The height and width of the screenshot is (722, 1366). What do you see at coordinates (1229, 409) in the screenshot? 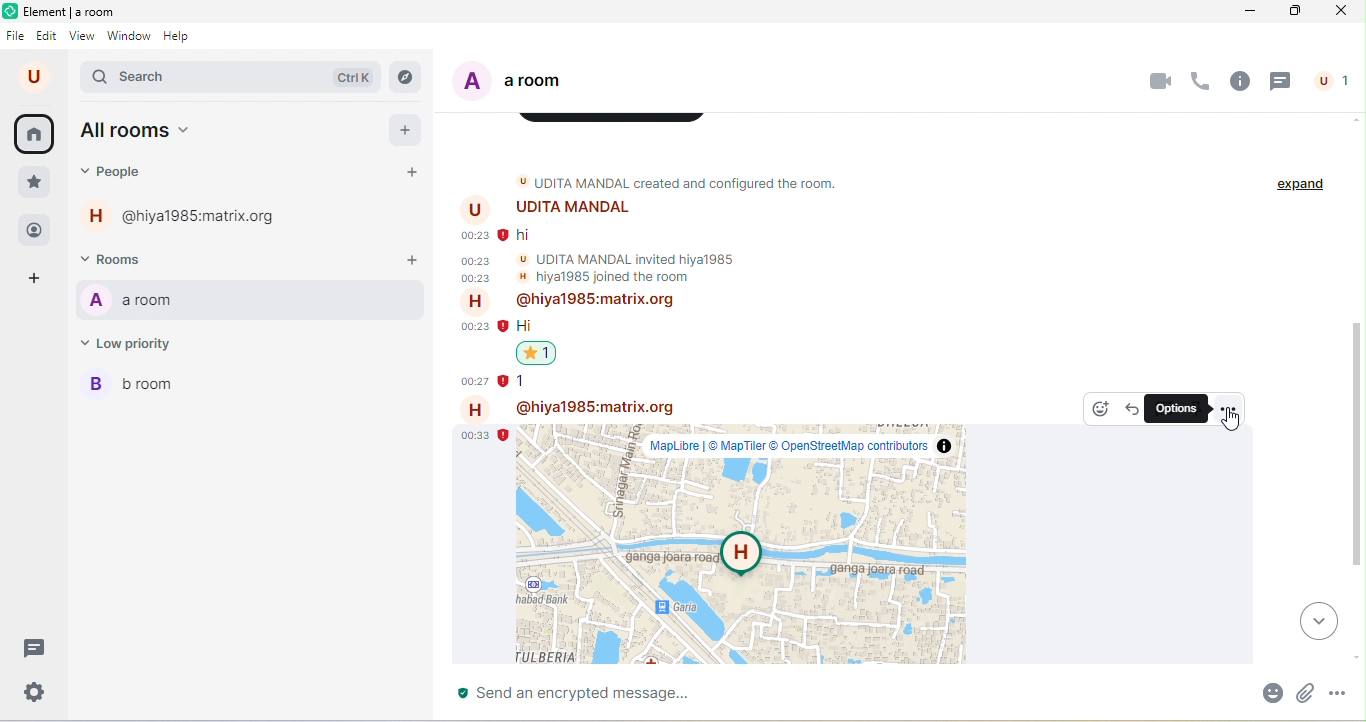
I see `options` at bounding box center [1229, 409].